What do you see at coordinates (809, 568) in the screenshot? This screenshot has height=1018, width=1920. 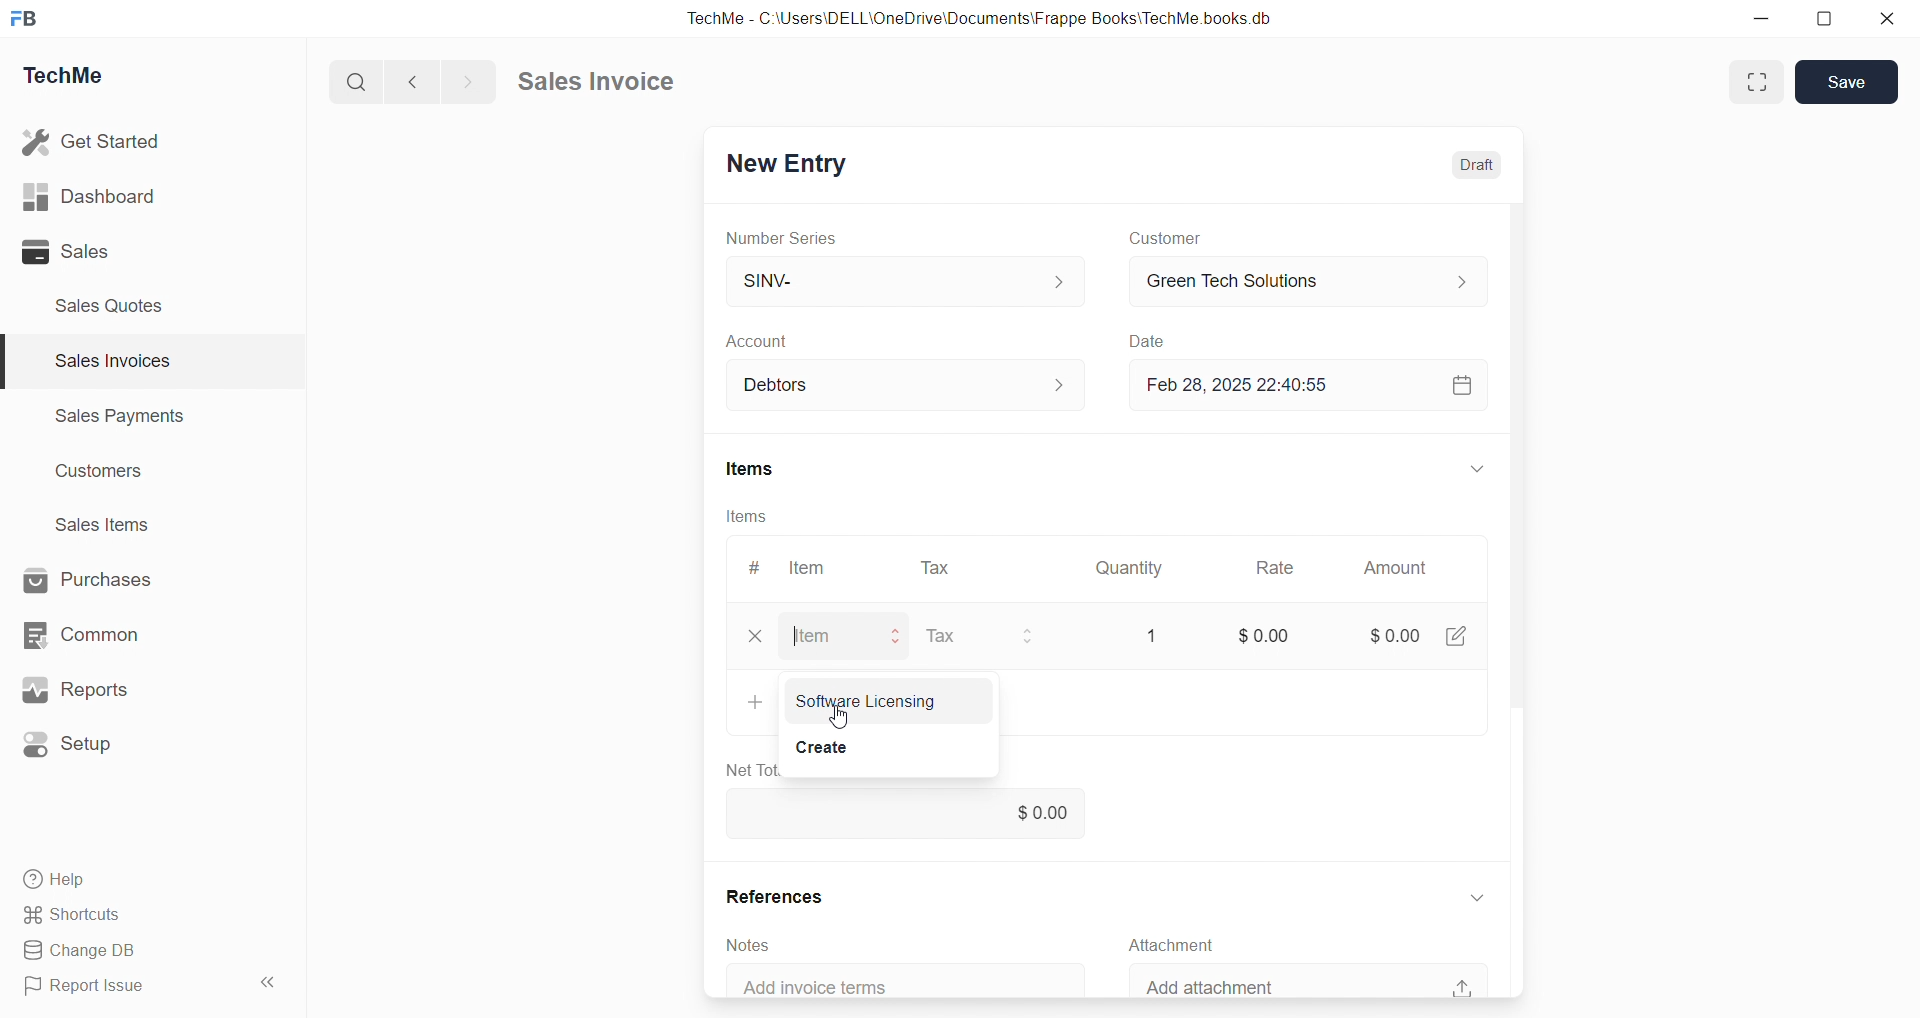 I see `Item` at bounding box center [809, 568].